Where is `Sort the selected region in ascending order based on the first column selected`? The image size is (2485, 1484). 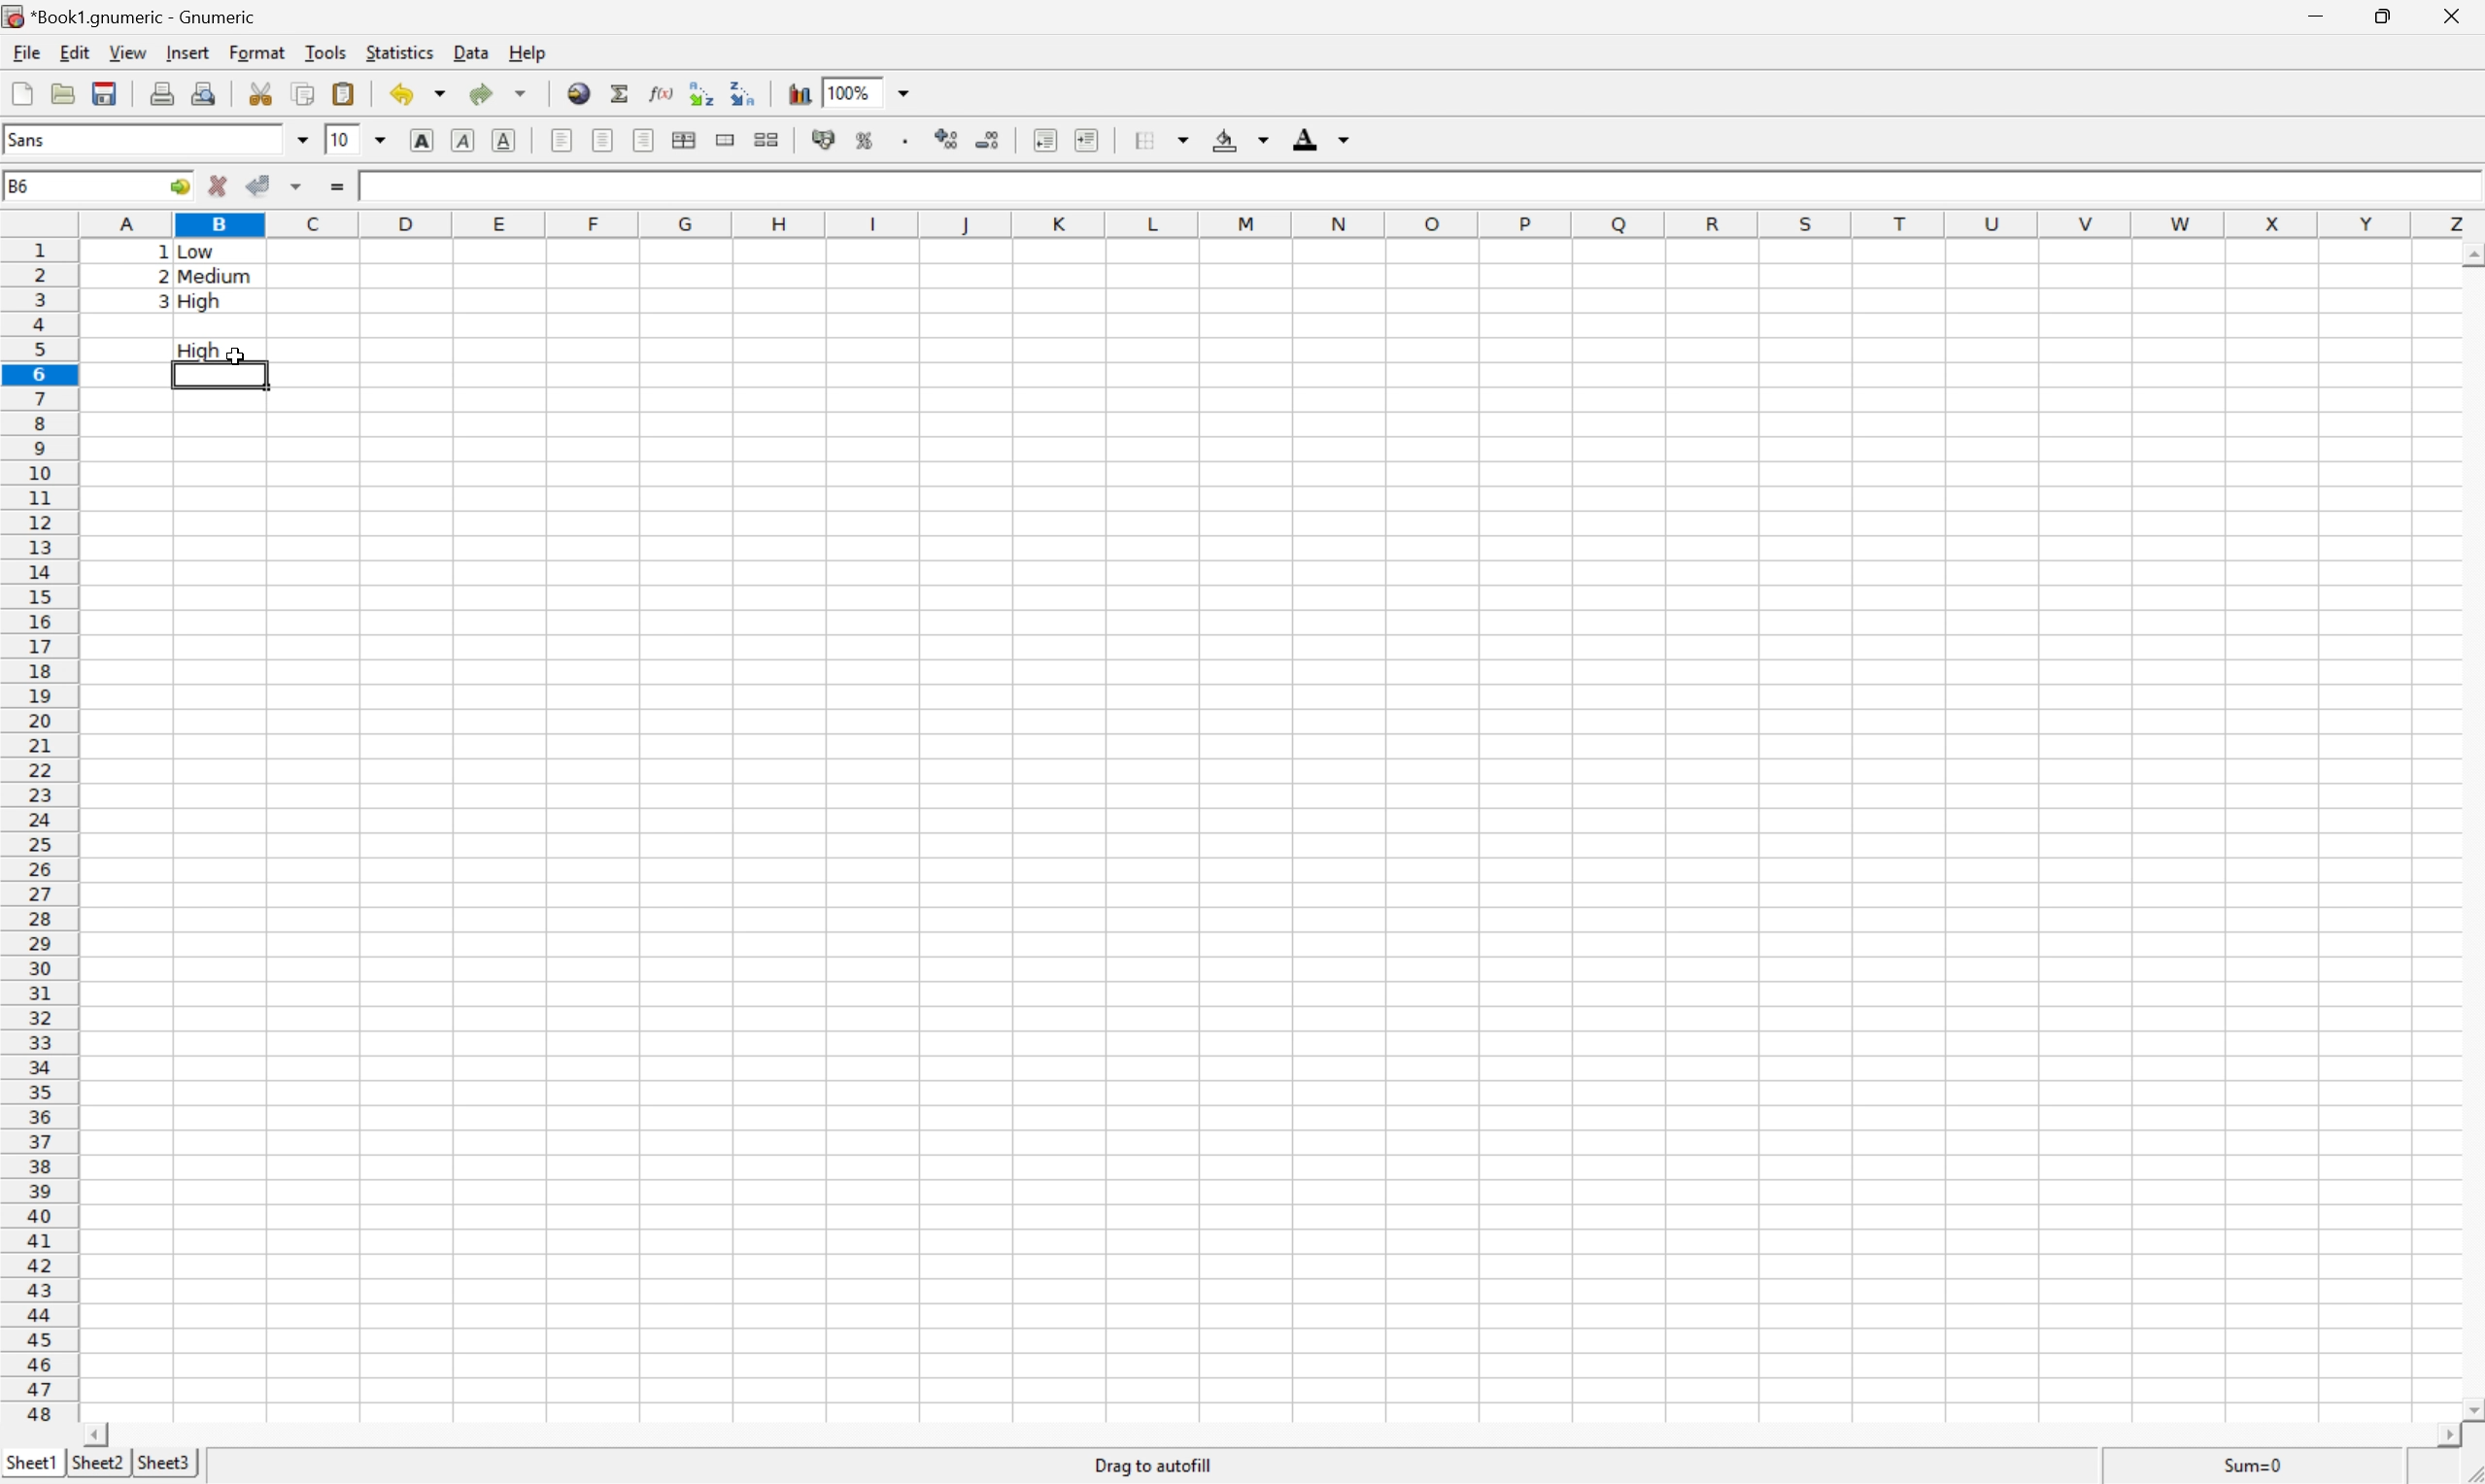
Sort the selected region in ascending order based on the first column selected is located at coordinates (702, 94).